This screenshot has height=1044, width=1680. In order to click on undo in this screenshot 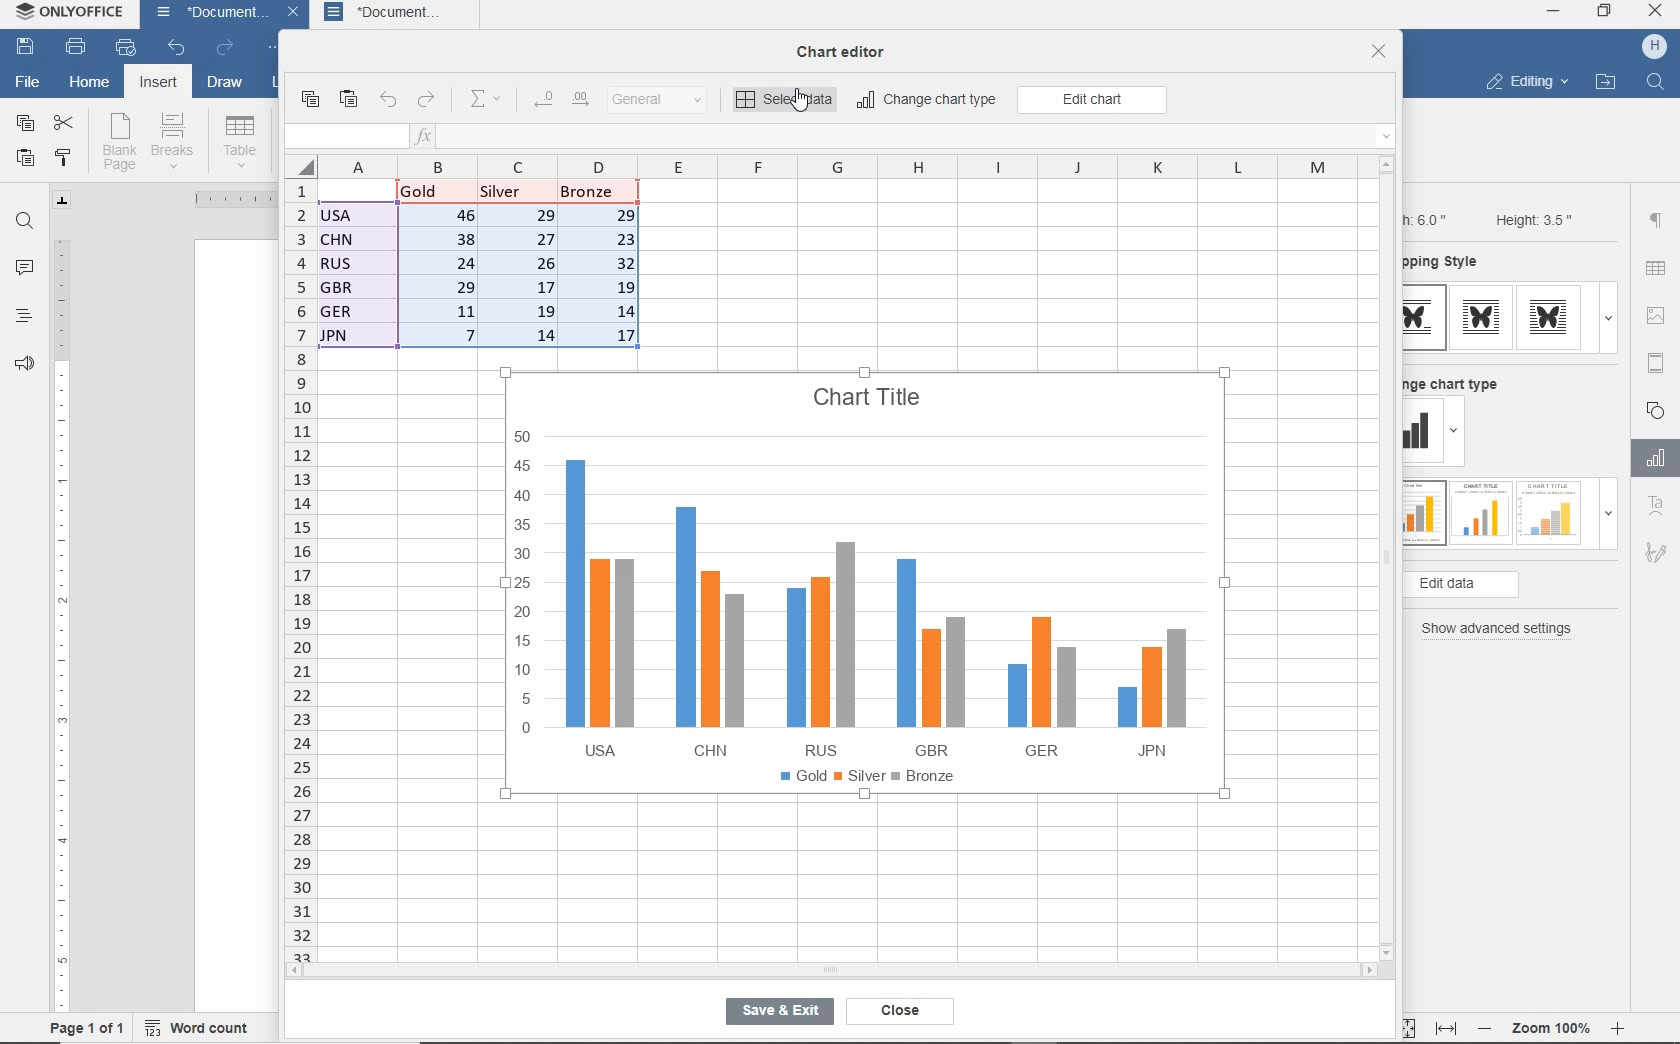, I will do `click(387, 101)`.